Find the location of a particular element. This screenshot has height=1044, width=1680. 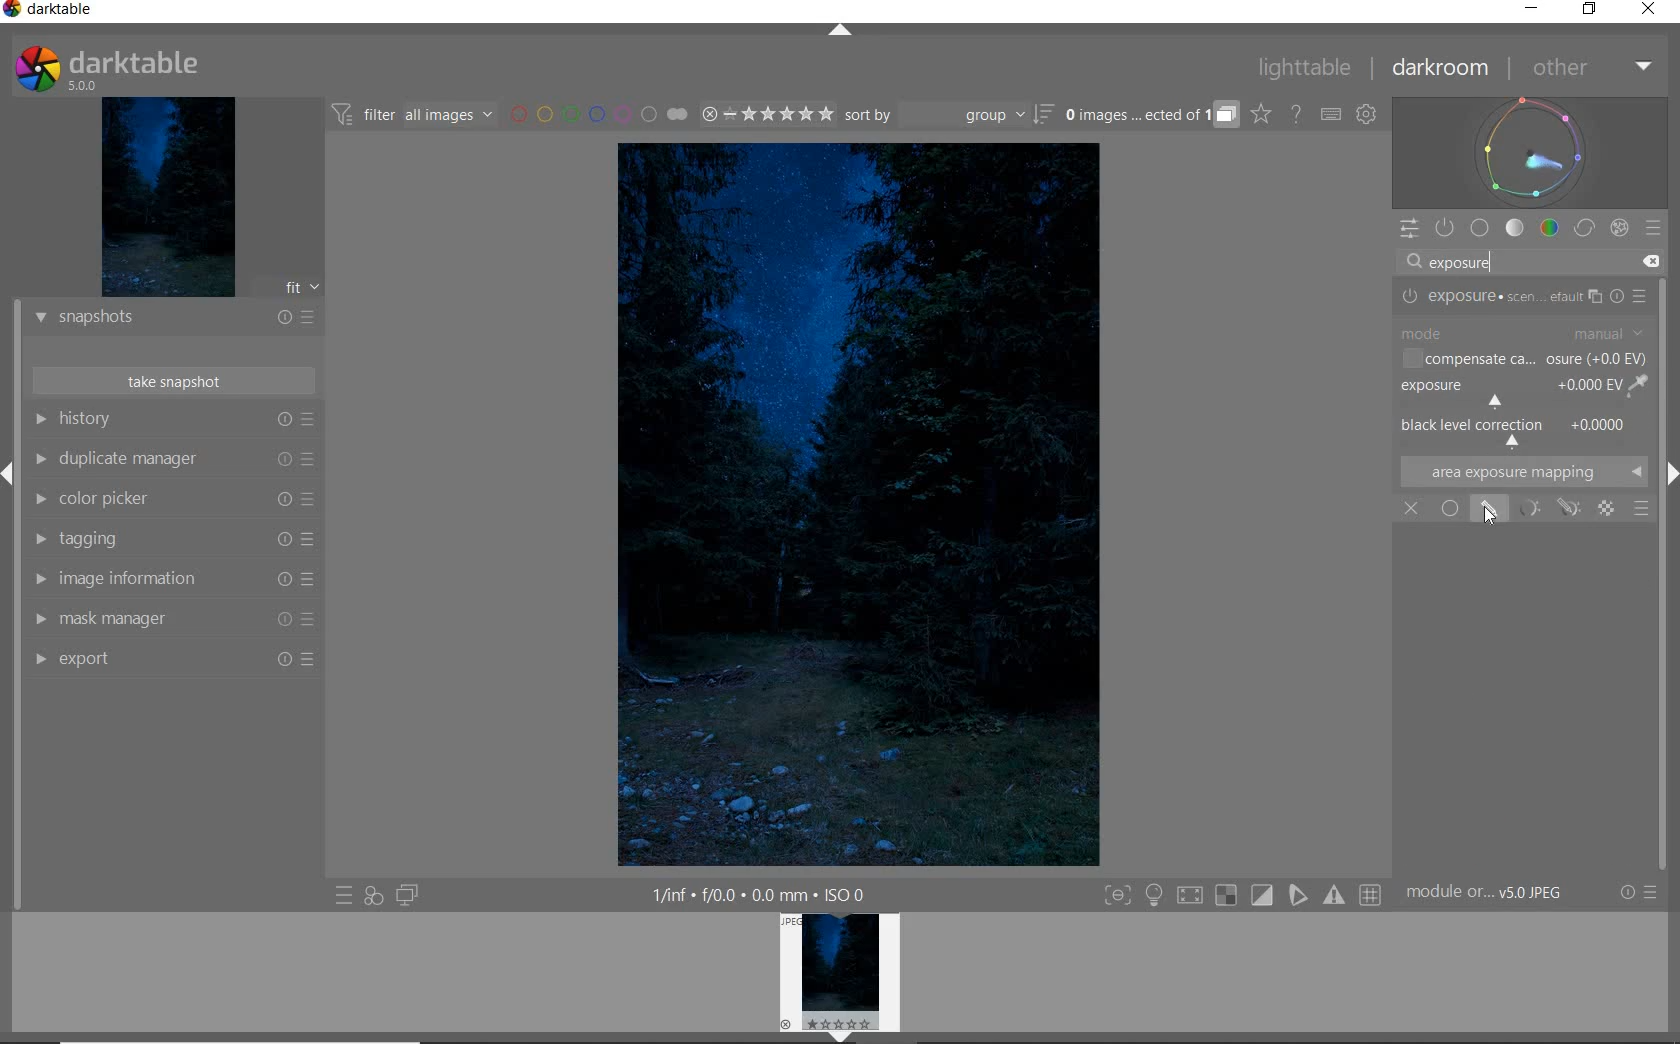

SET KEYBOARD SHORTCUTS is located at coordinates (1331, 115).